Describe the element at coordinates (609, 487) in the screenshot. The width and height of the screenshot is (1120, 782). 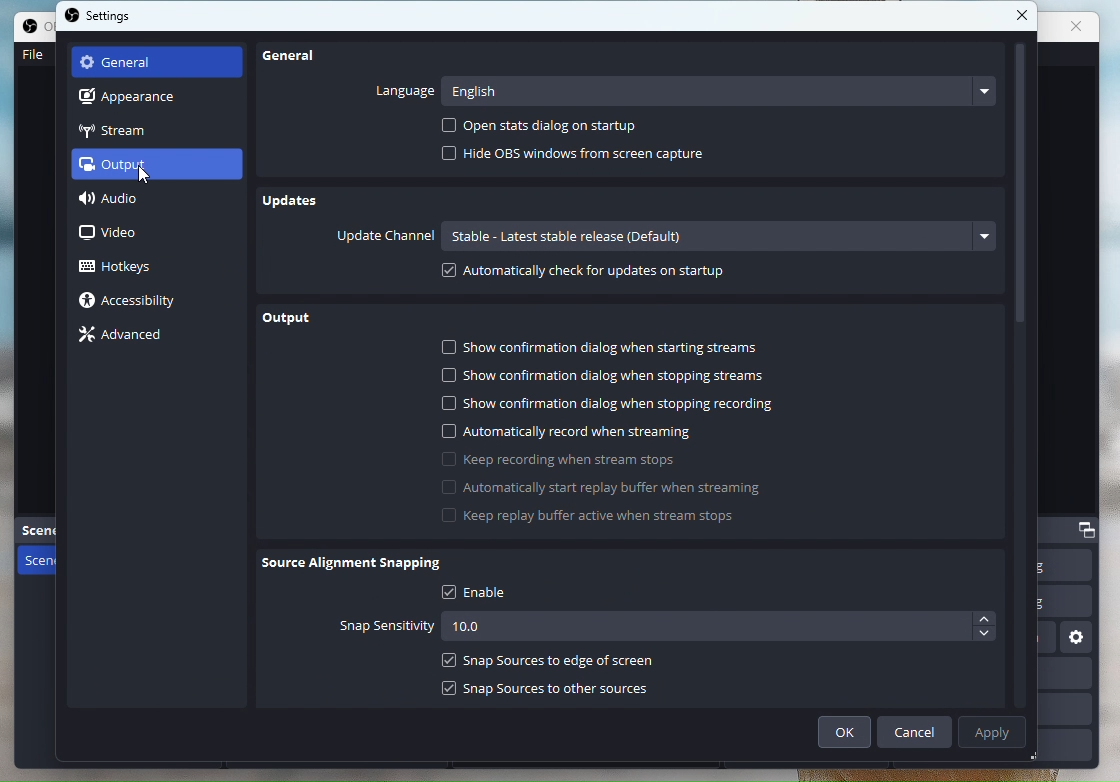
I see `Starts replay` at that location.